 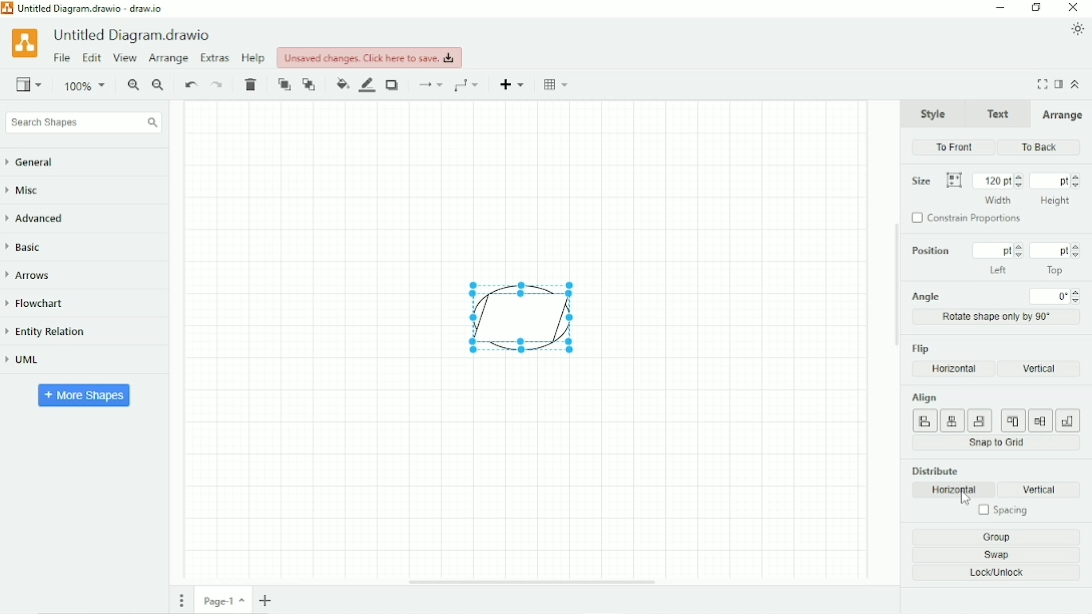 What do you see at coordinates (135, 35) in the screenshot?
I see `Title` at bounding box center [135, 35].